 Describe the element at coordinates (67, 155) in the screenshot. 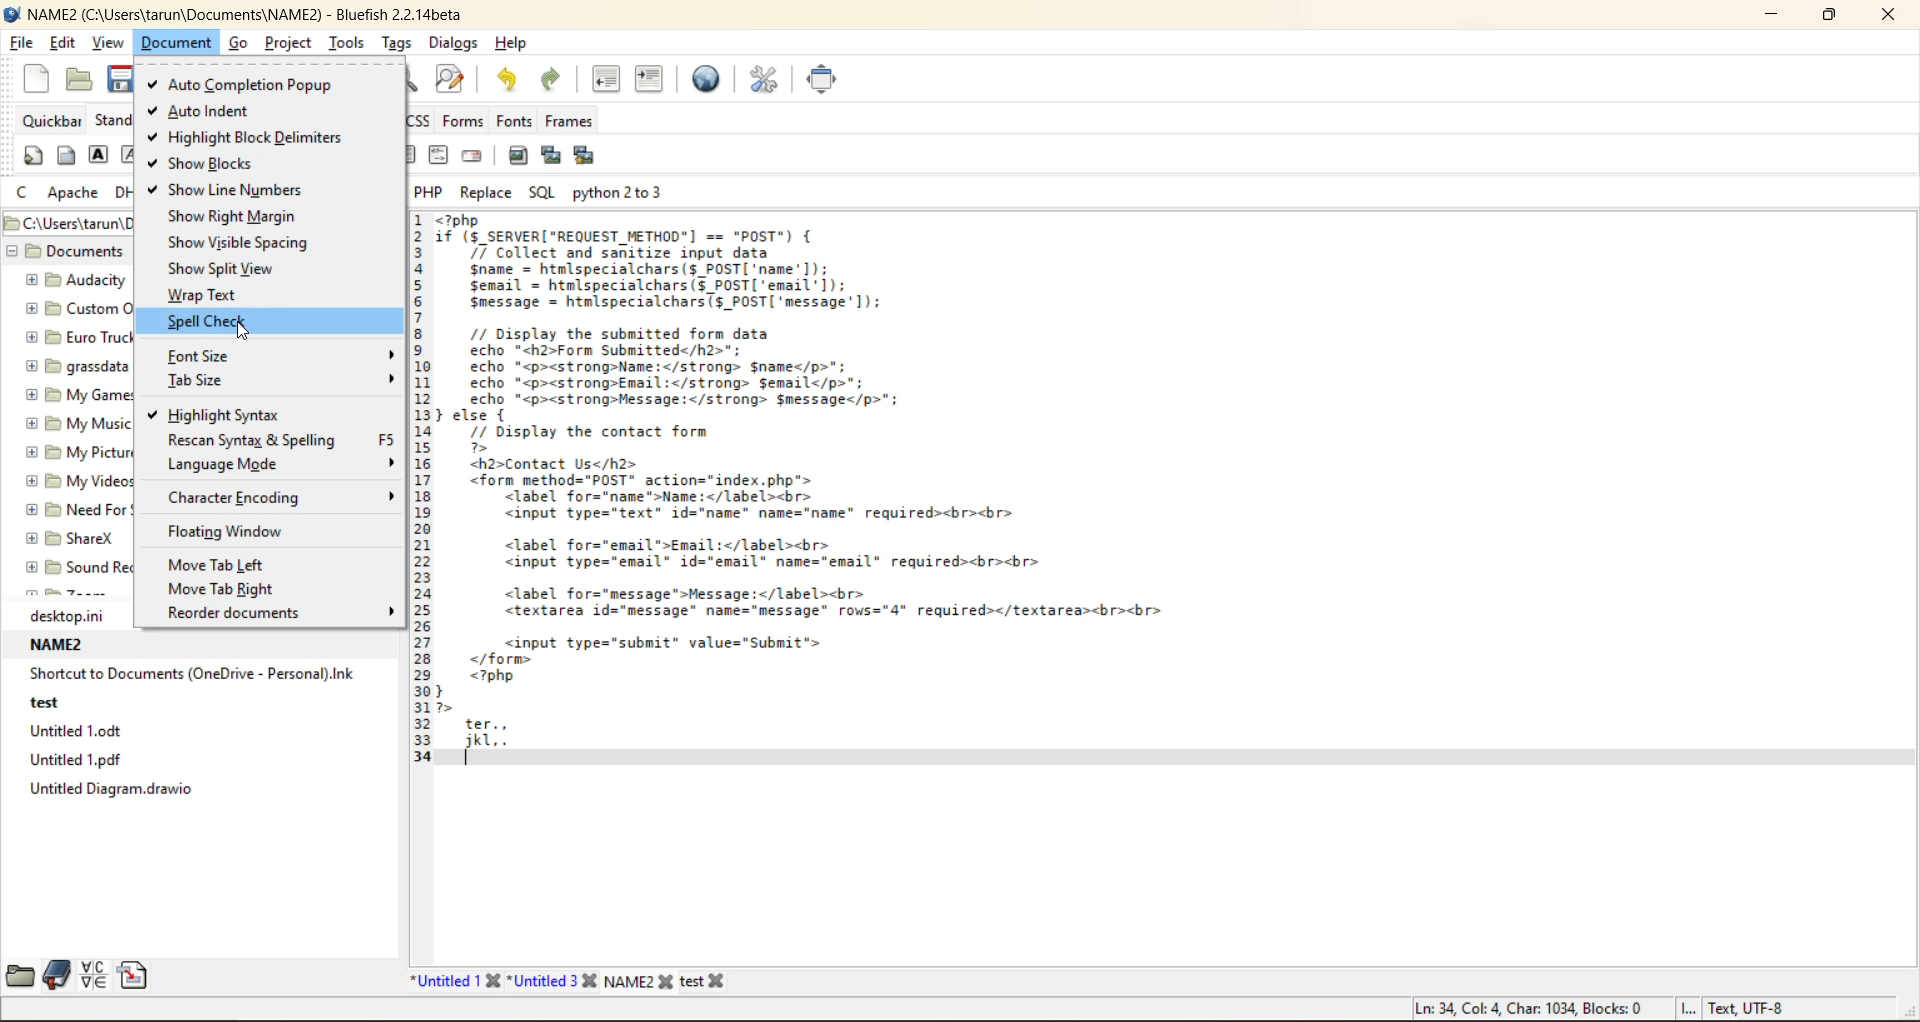

I see `body` at that location.